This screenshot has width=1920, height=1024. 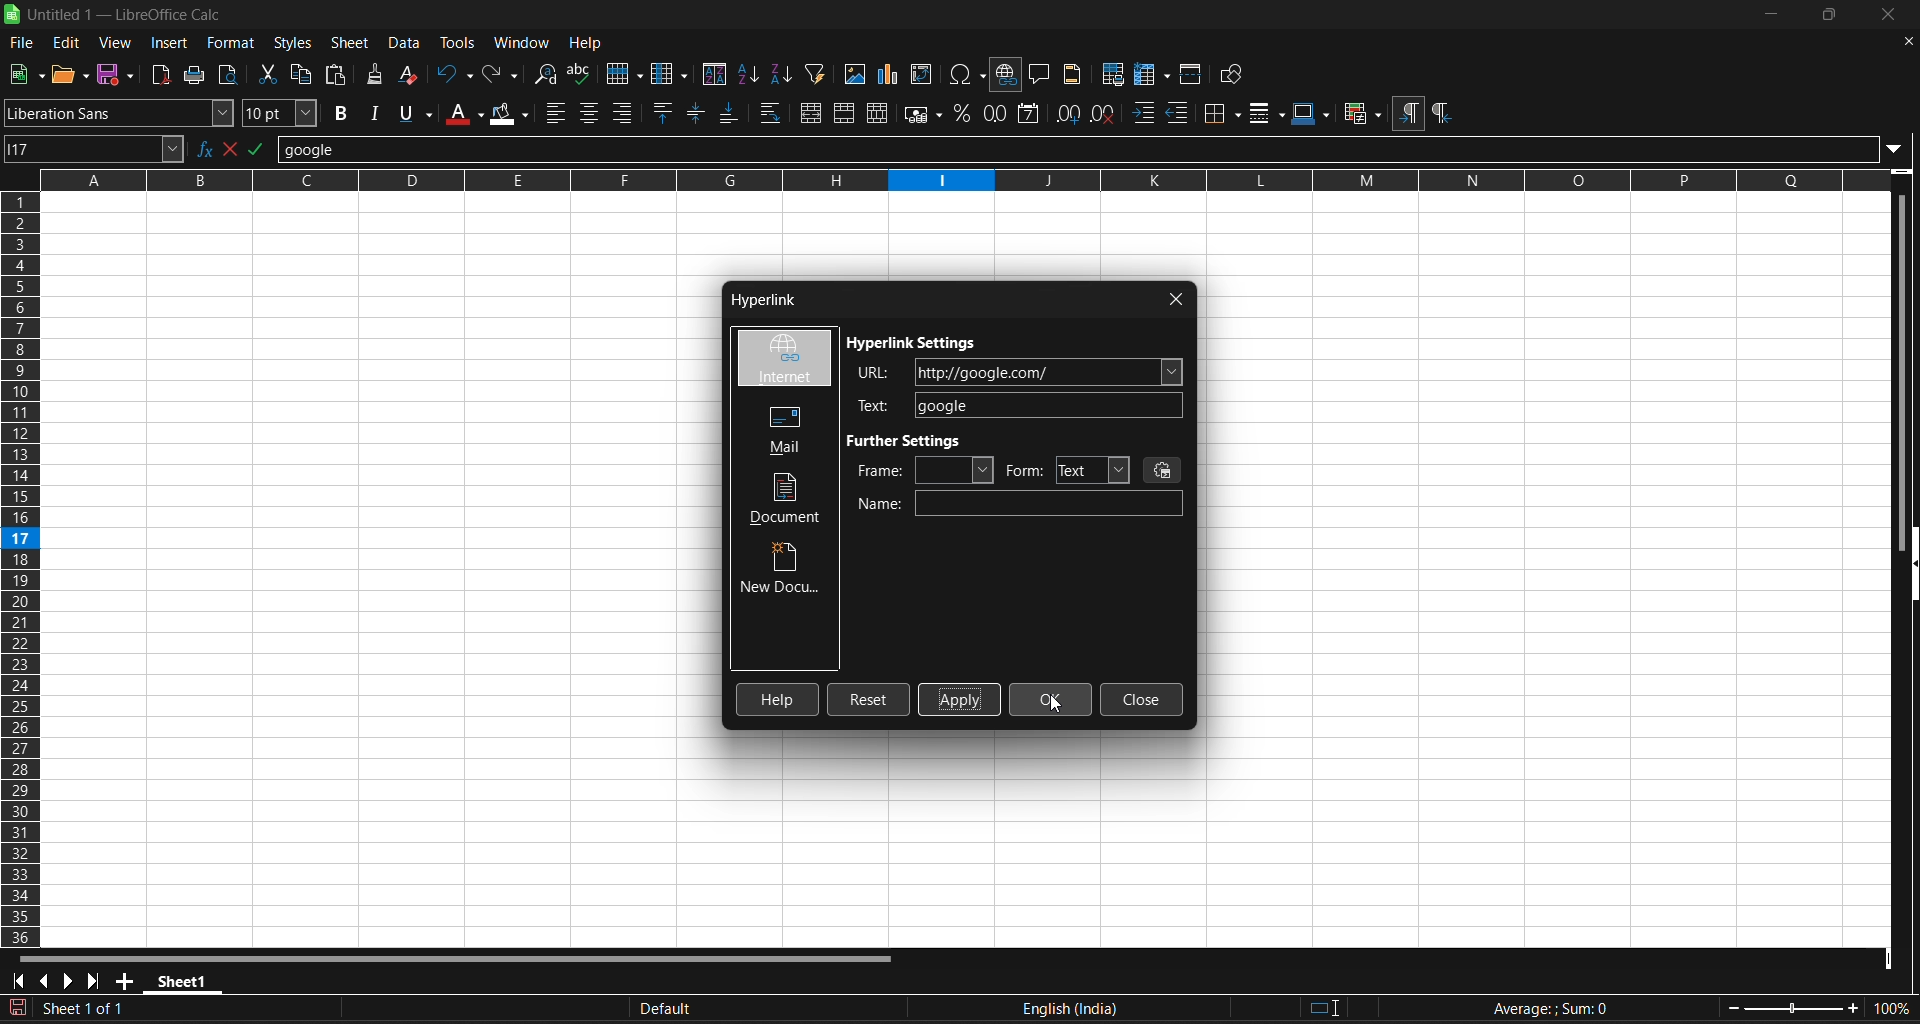 I want to click on title, so click(x=126, y=15).